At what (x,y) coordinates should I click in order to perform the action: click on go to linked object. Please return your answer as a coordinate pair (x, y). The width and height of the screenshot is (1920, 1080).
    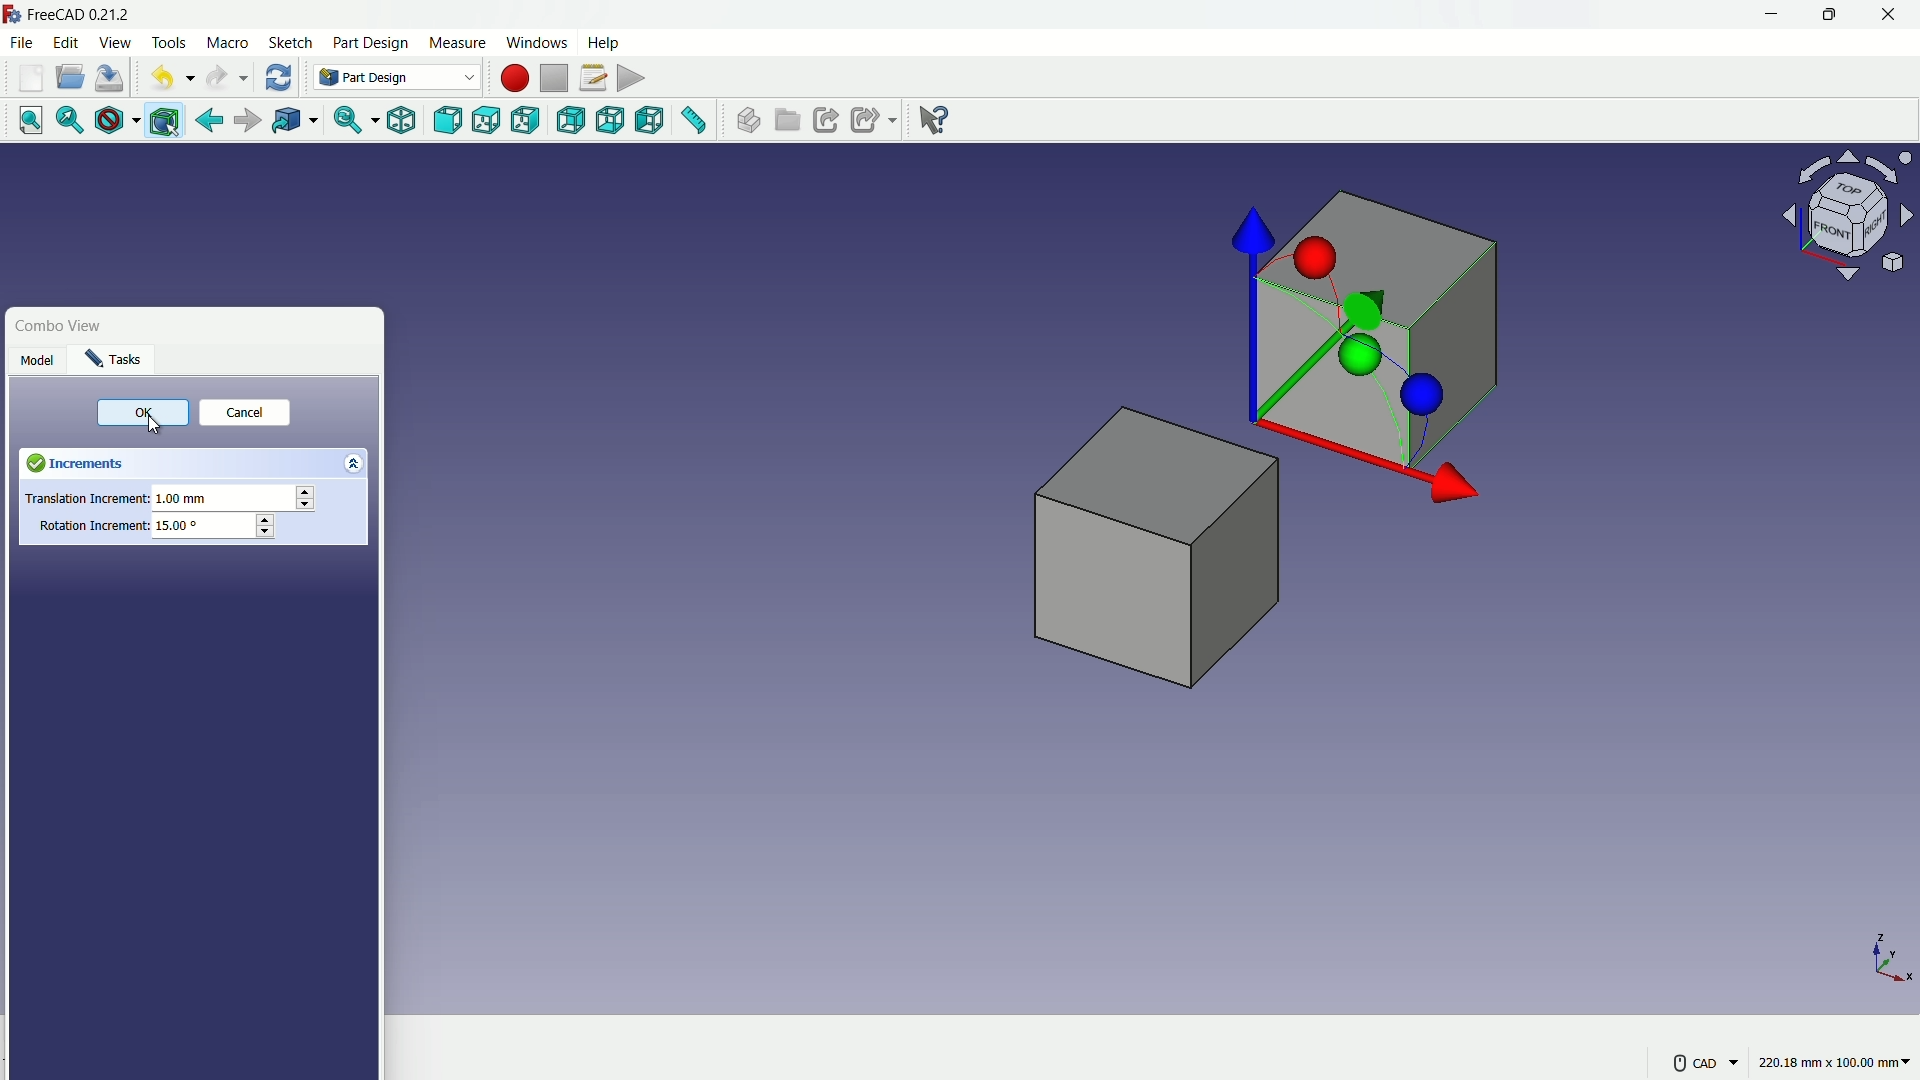
    Looking at the image, I should click on (293, 122).